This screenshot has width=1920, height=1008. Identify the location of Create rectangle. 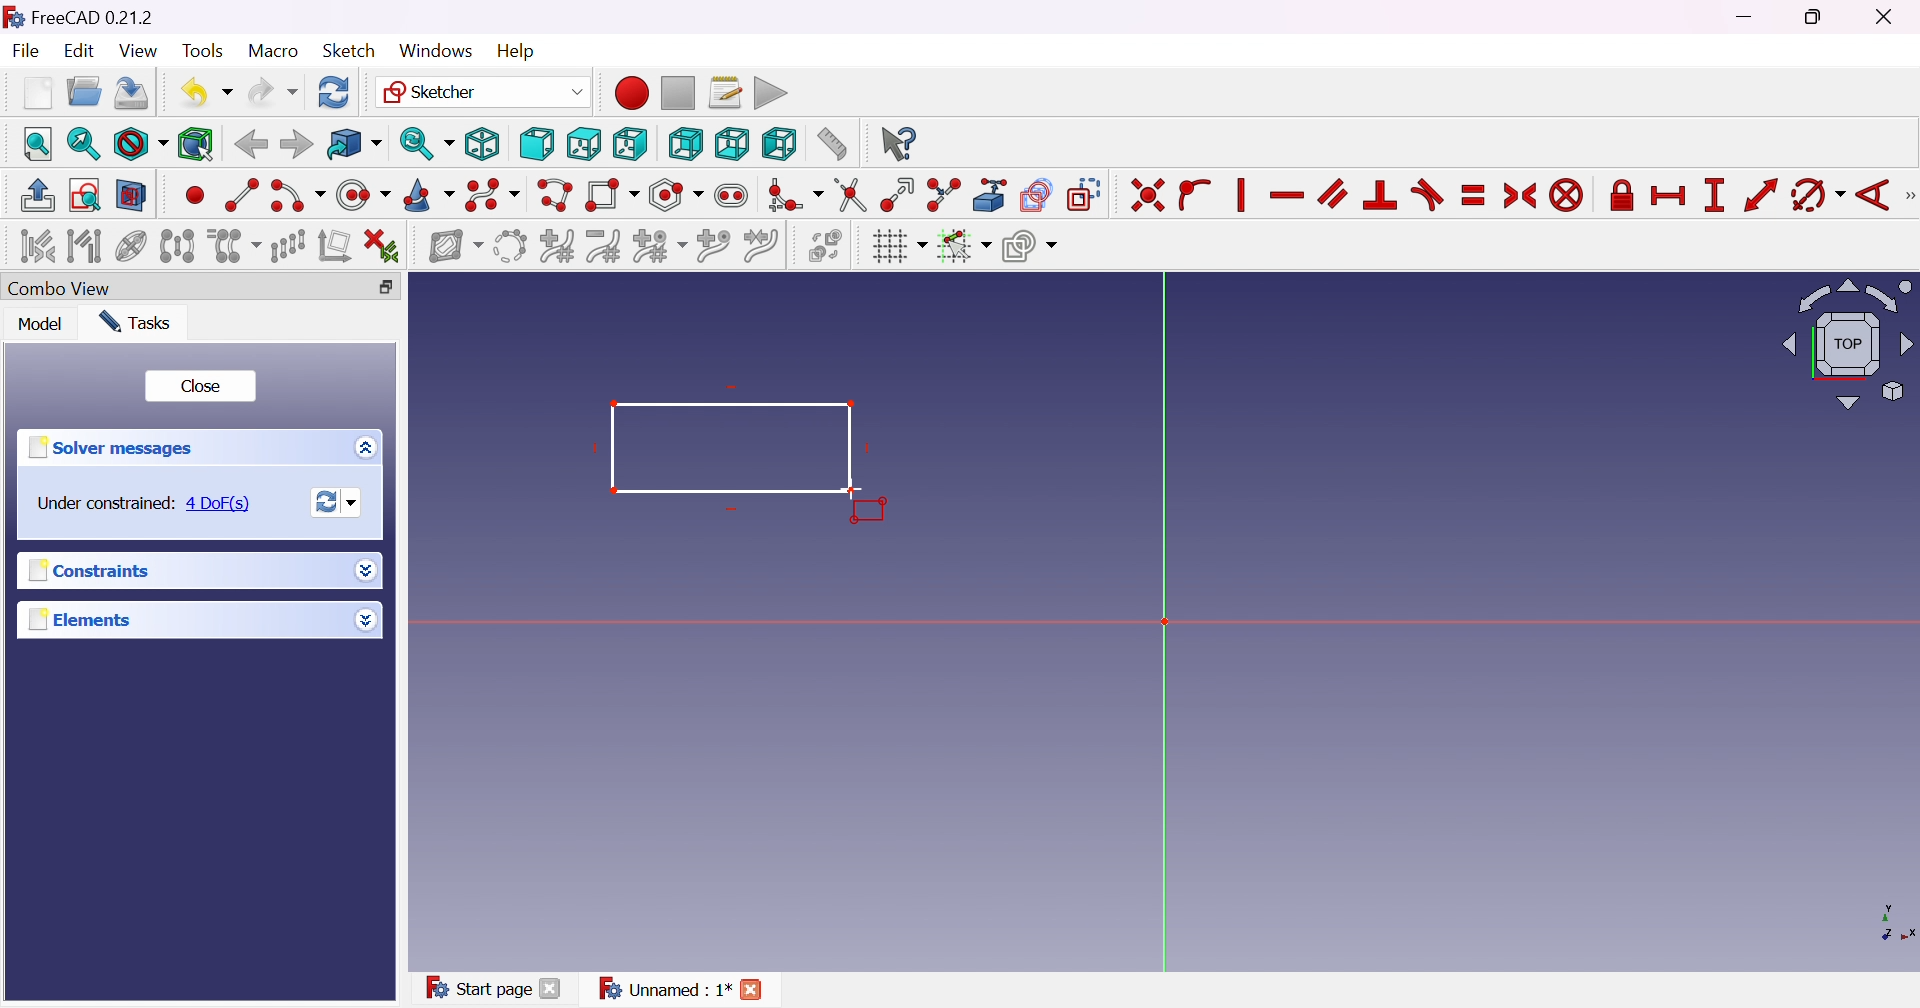
(613, 197).